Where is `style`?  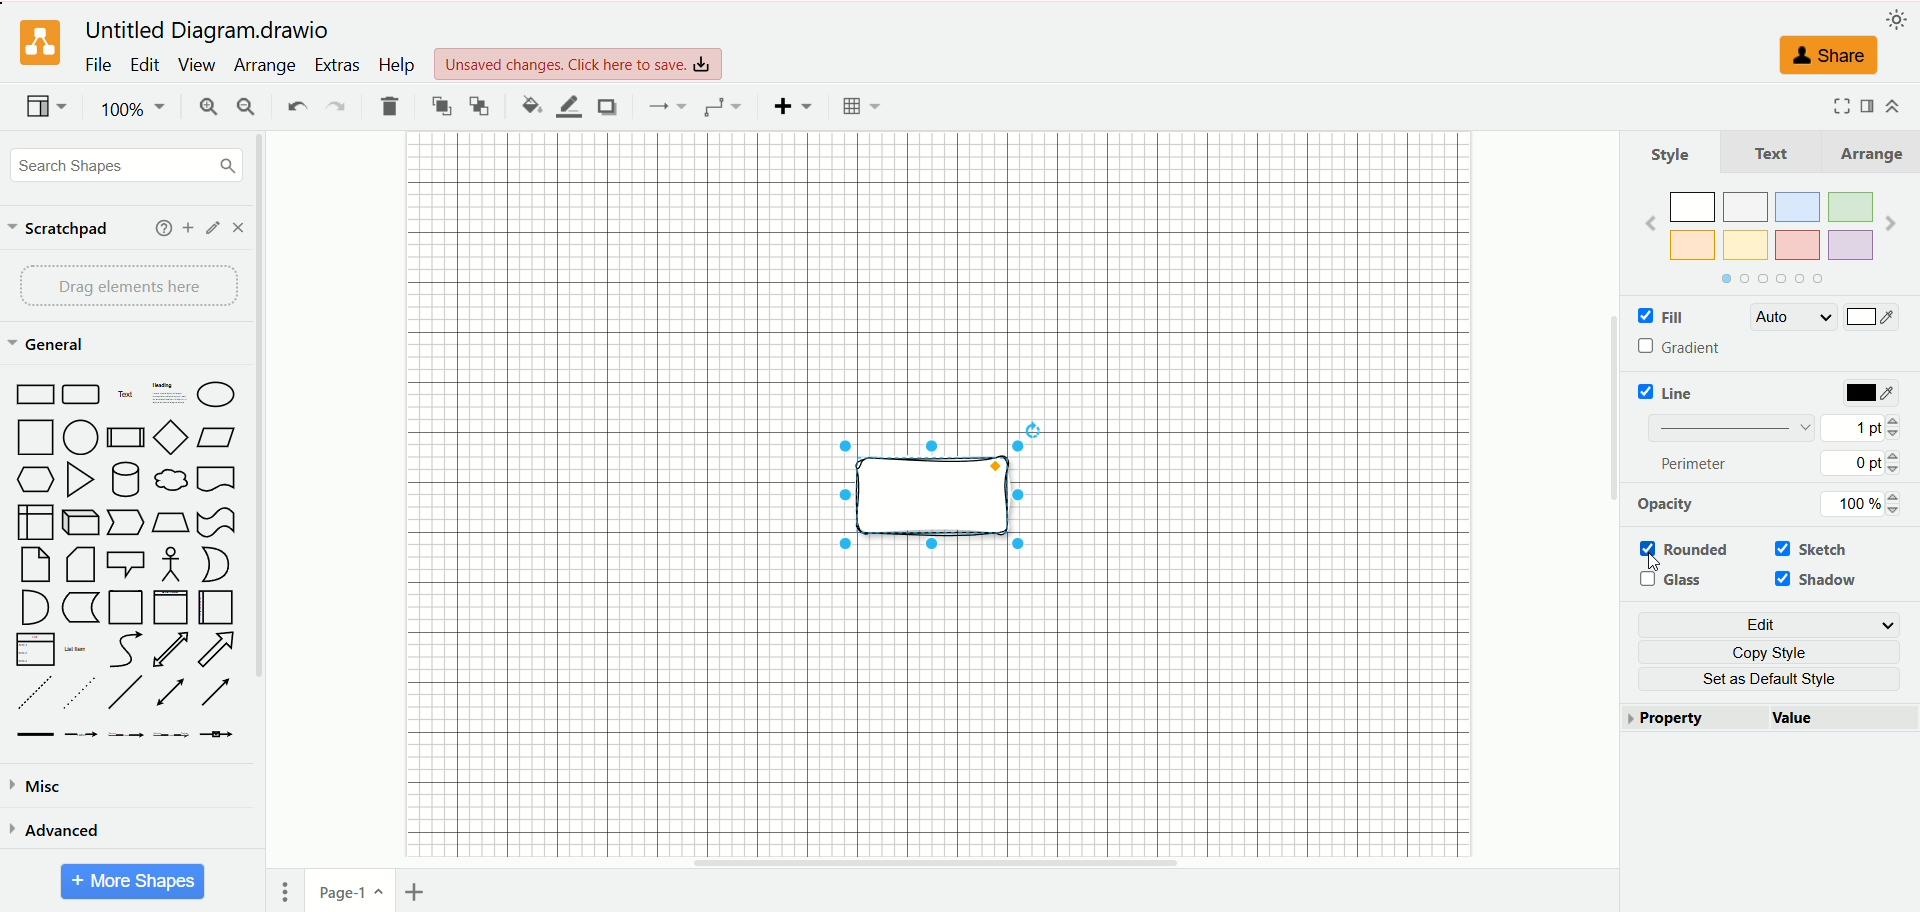
style is located at coordinates (1671, 154).